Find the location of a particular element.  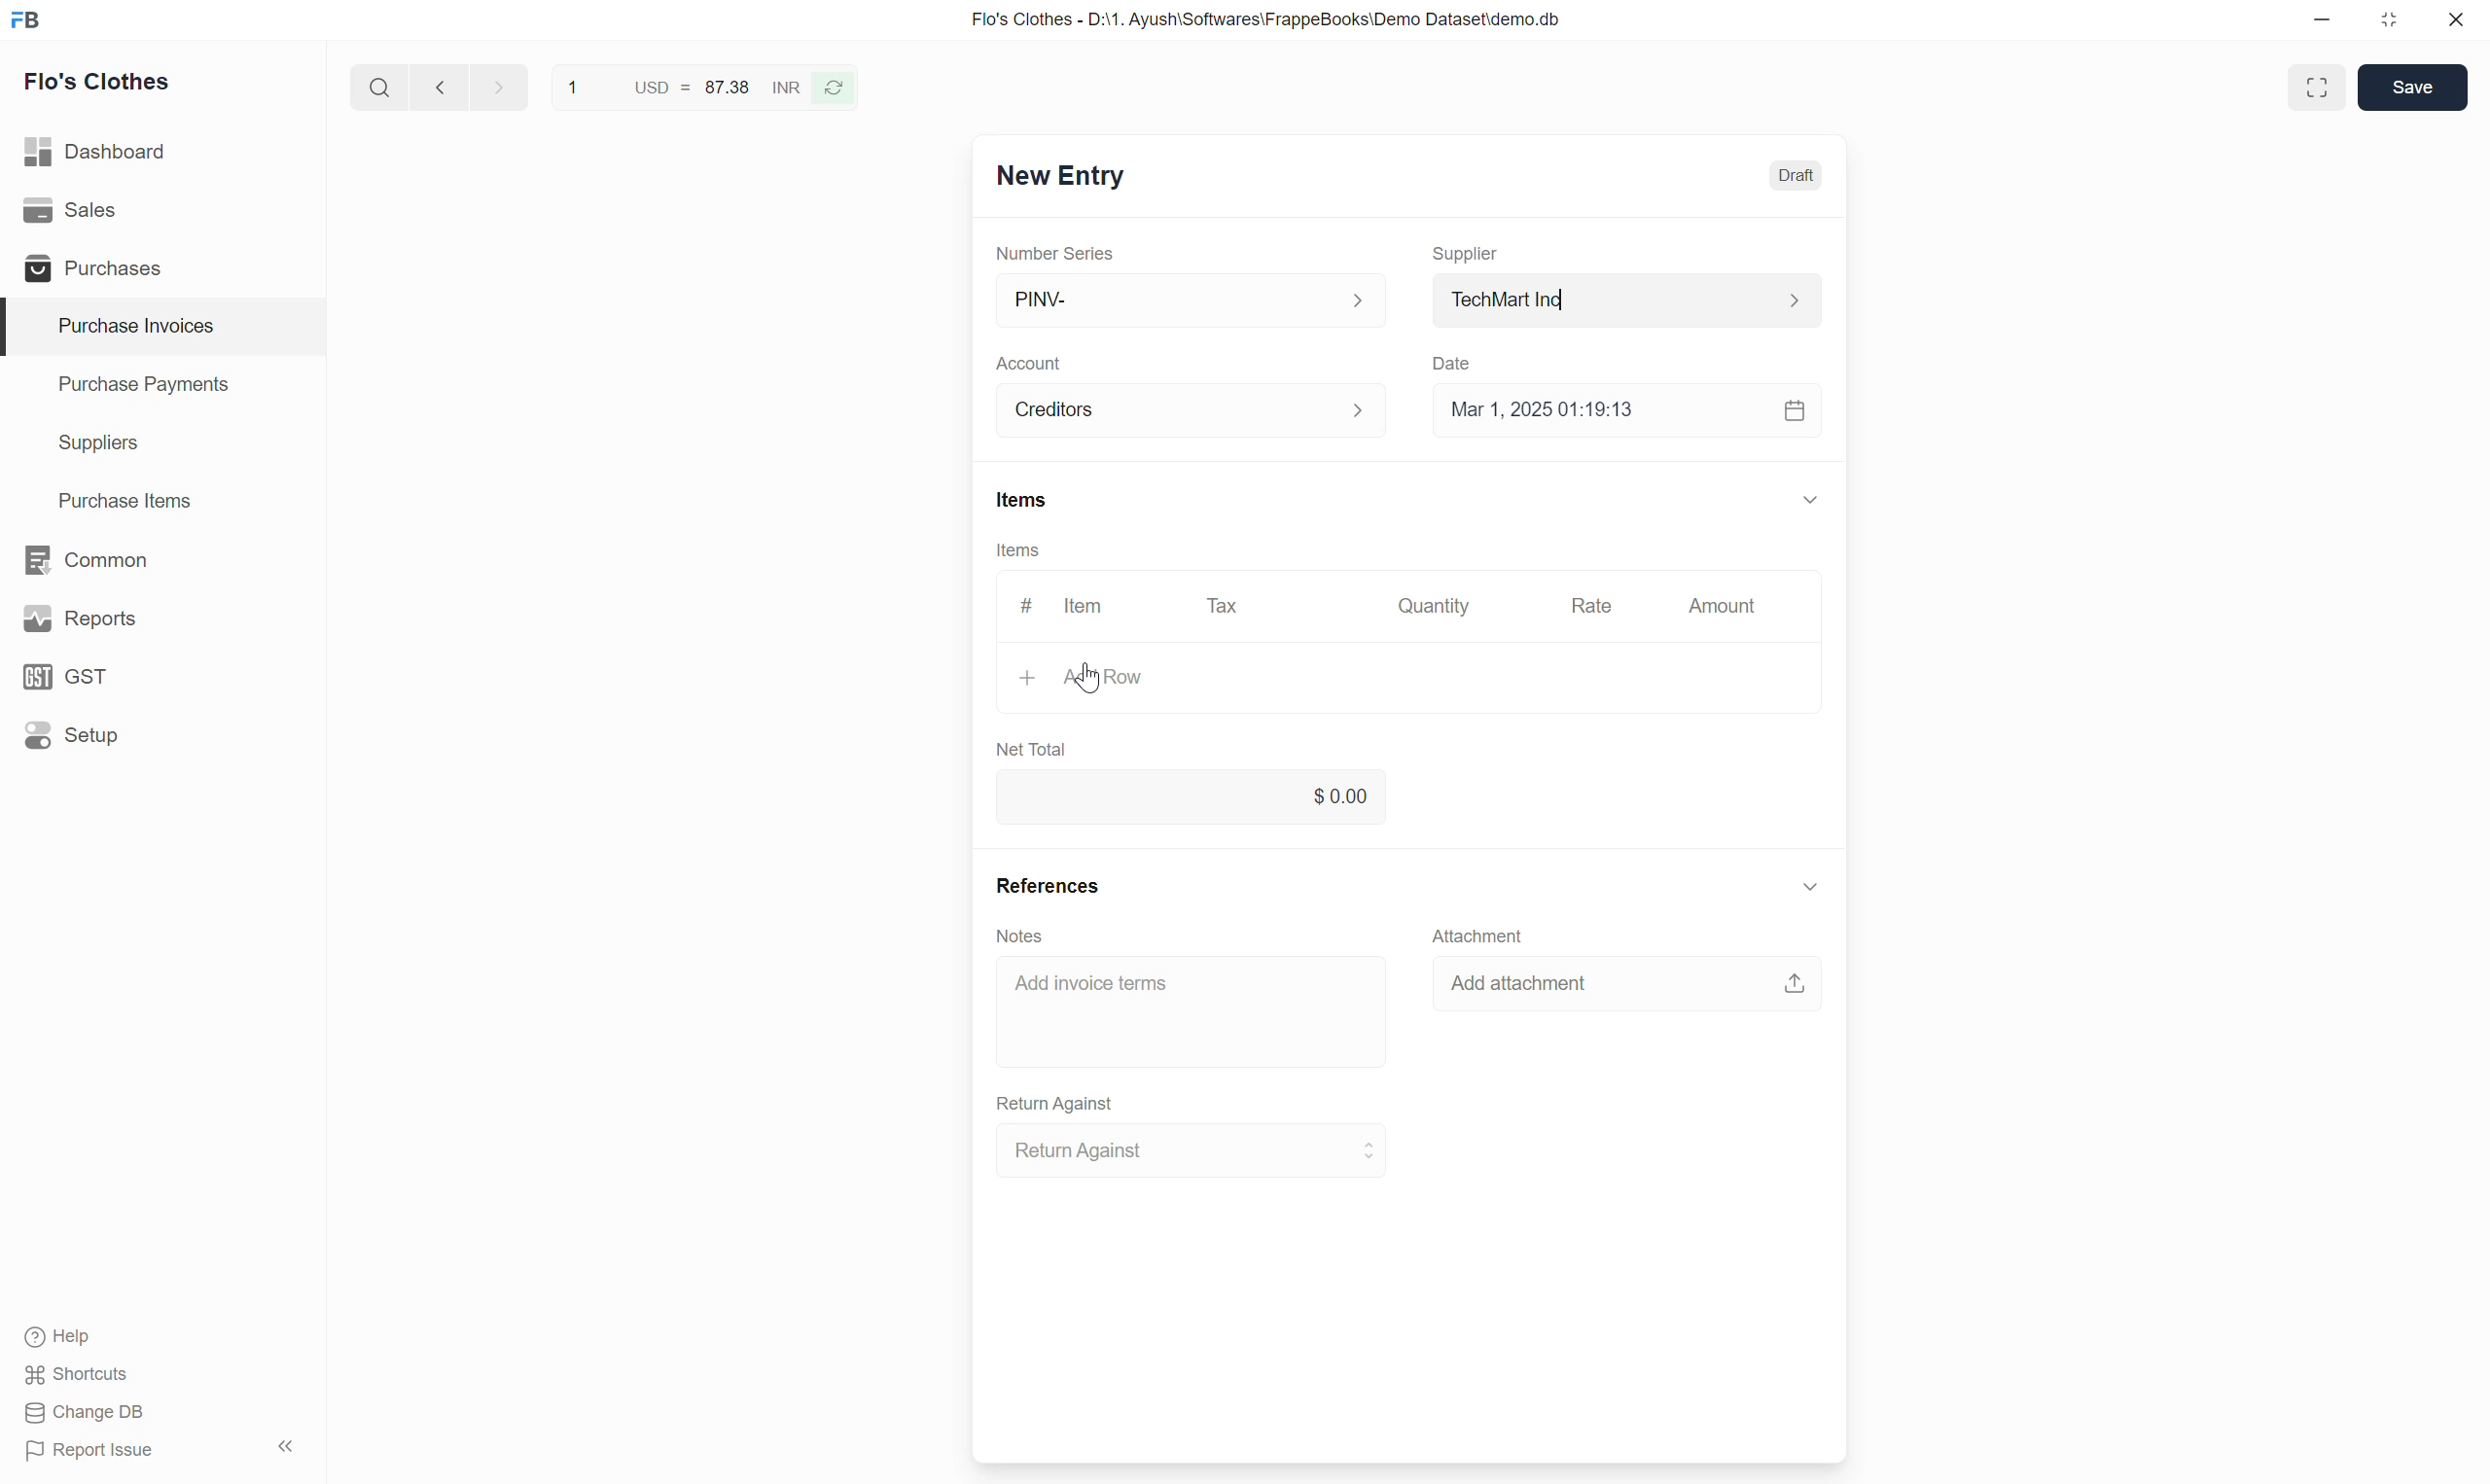

Change DB is located at coordinates (84, 1414).